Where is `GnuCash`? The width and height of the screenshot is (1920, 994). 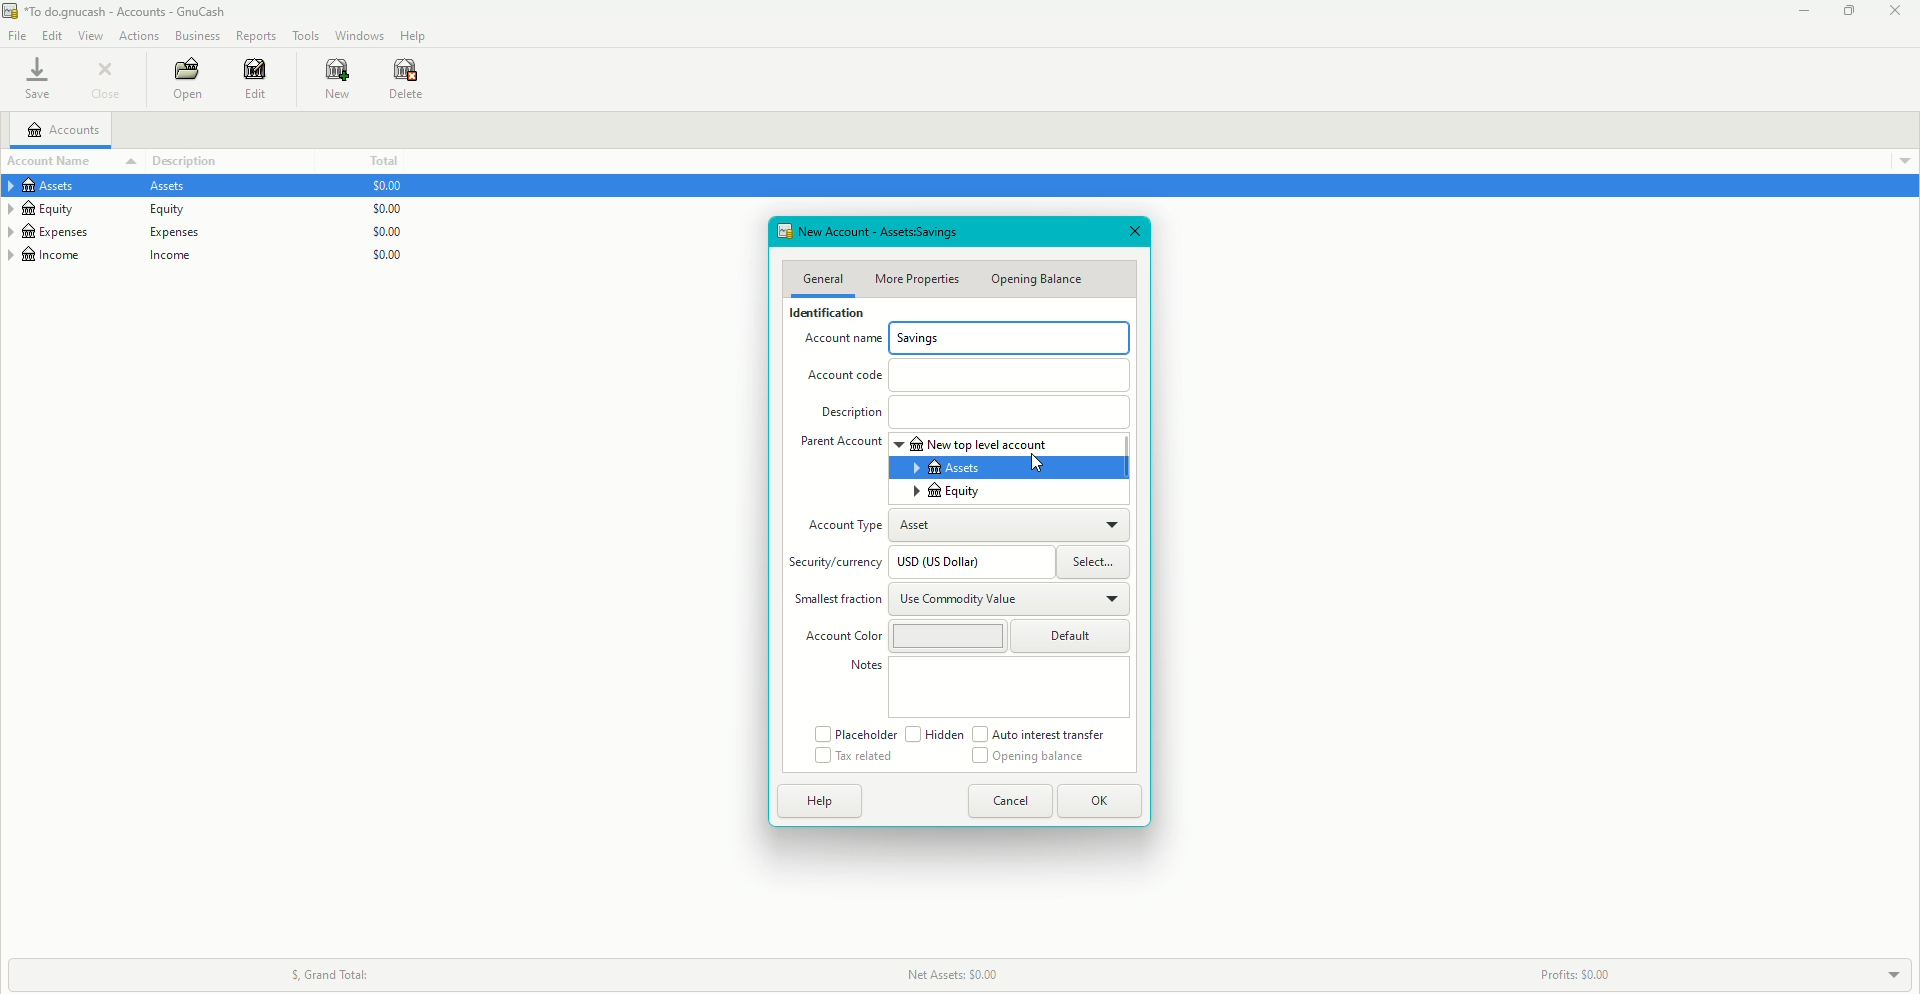
GnuCash is located at coordinates (118, 13).